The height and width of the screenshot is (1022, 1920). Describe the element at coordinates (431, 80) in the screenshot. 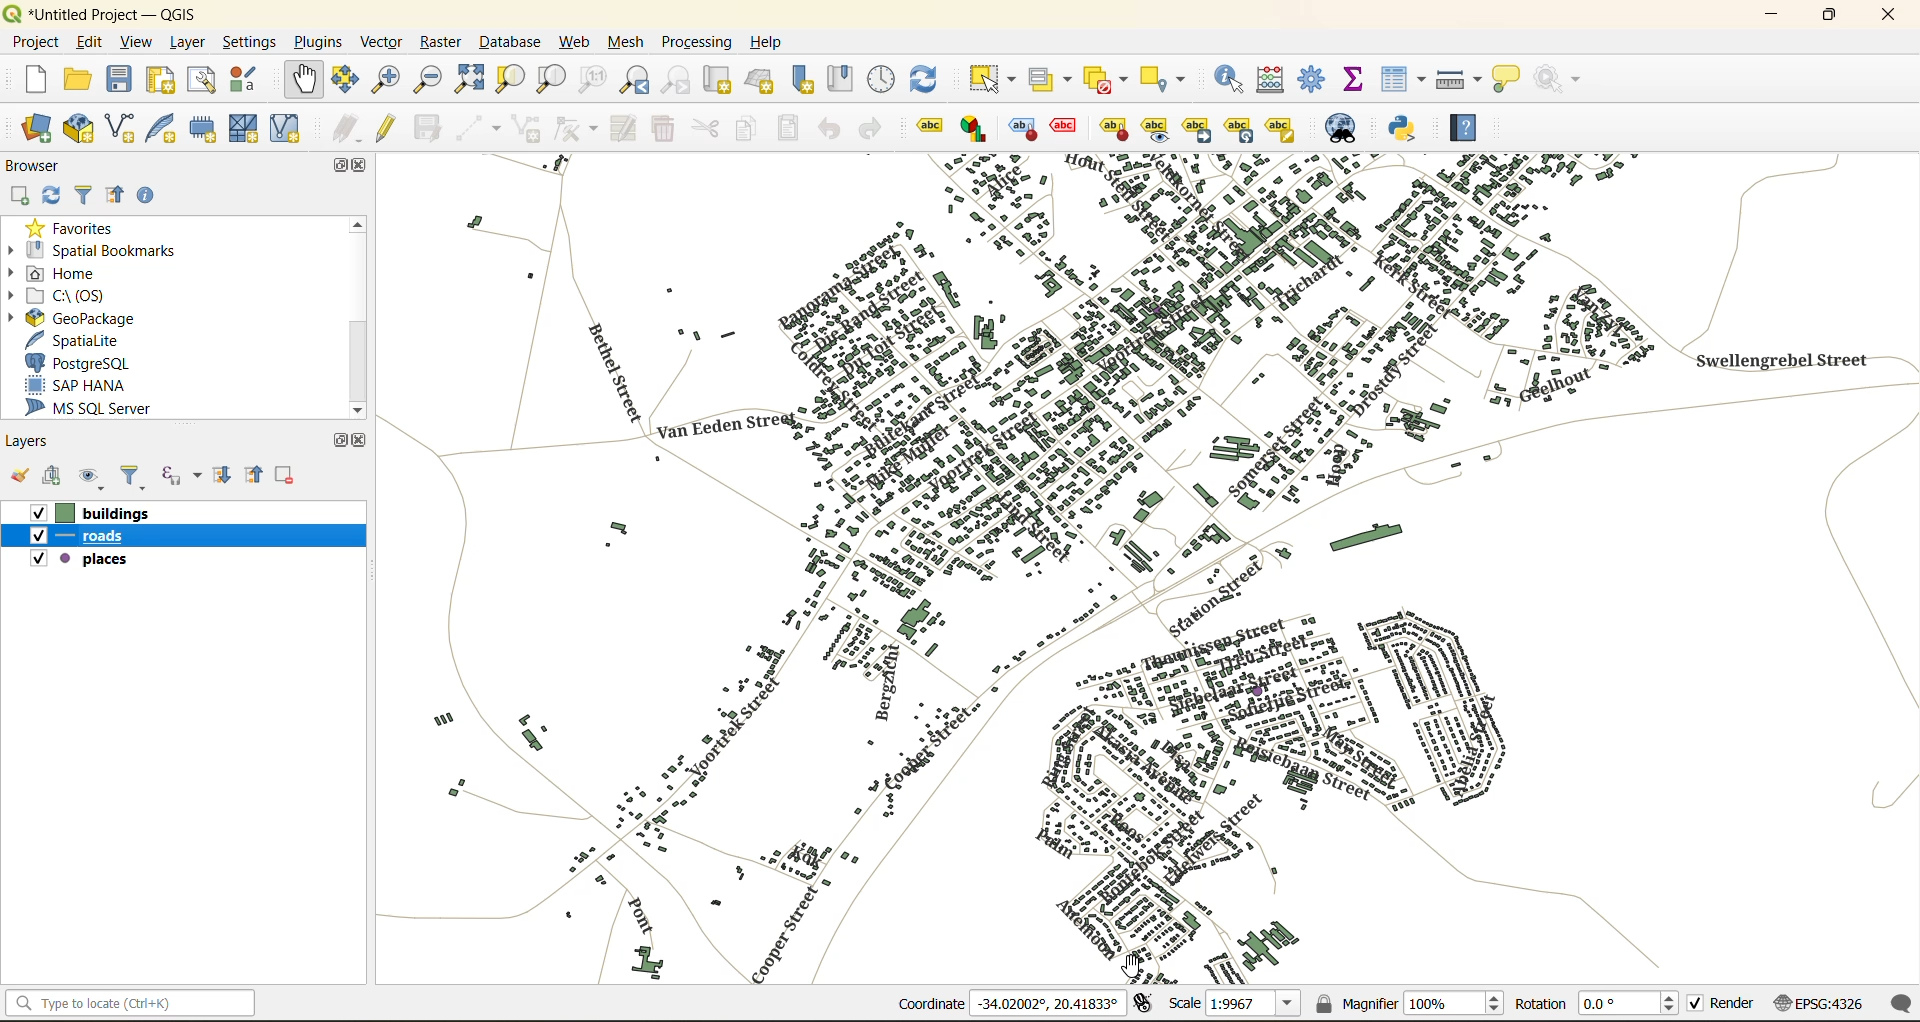

I see `zoom out` at that location.